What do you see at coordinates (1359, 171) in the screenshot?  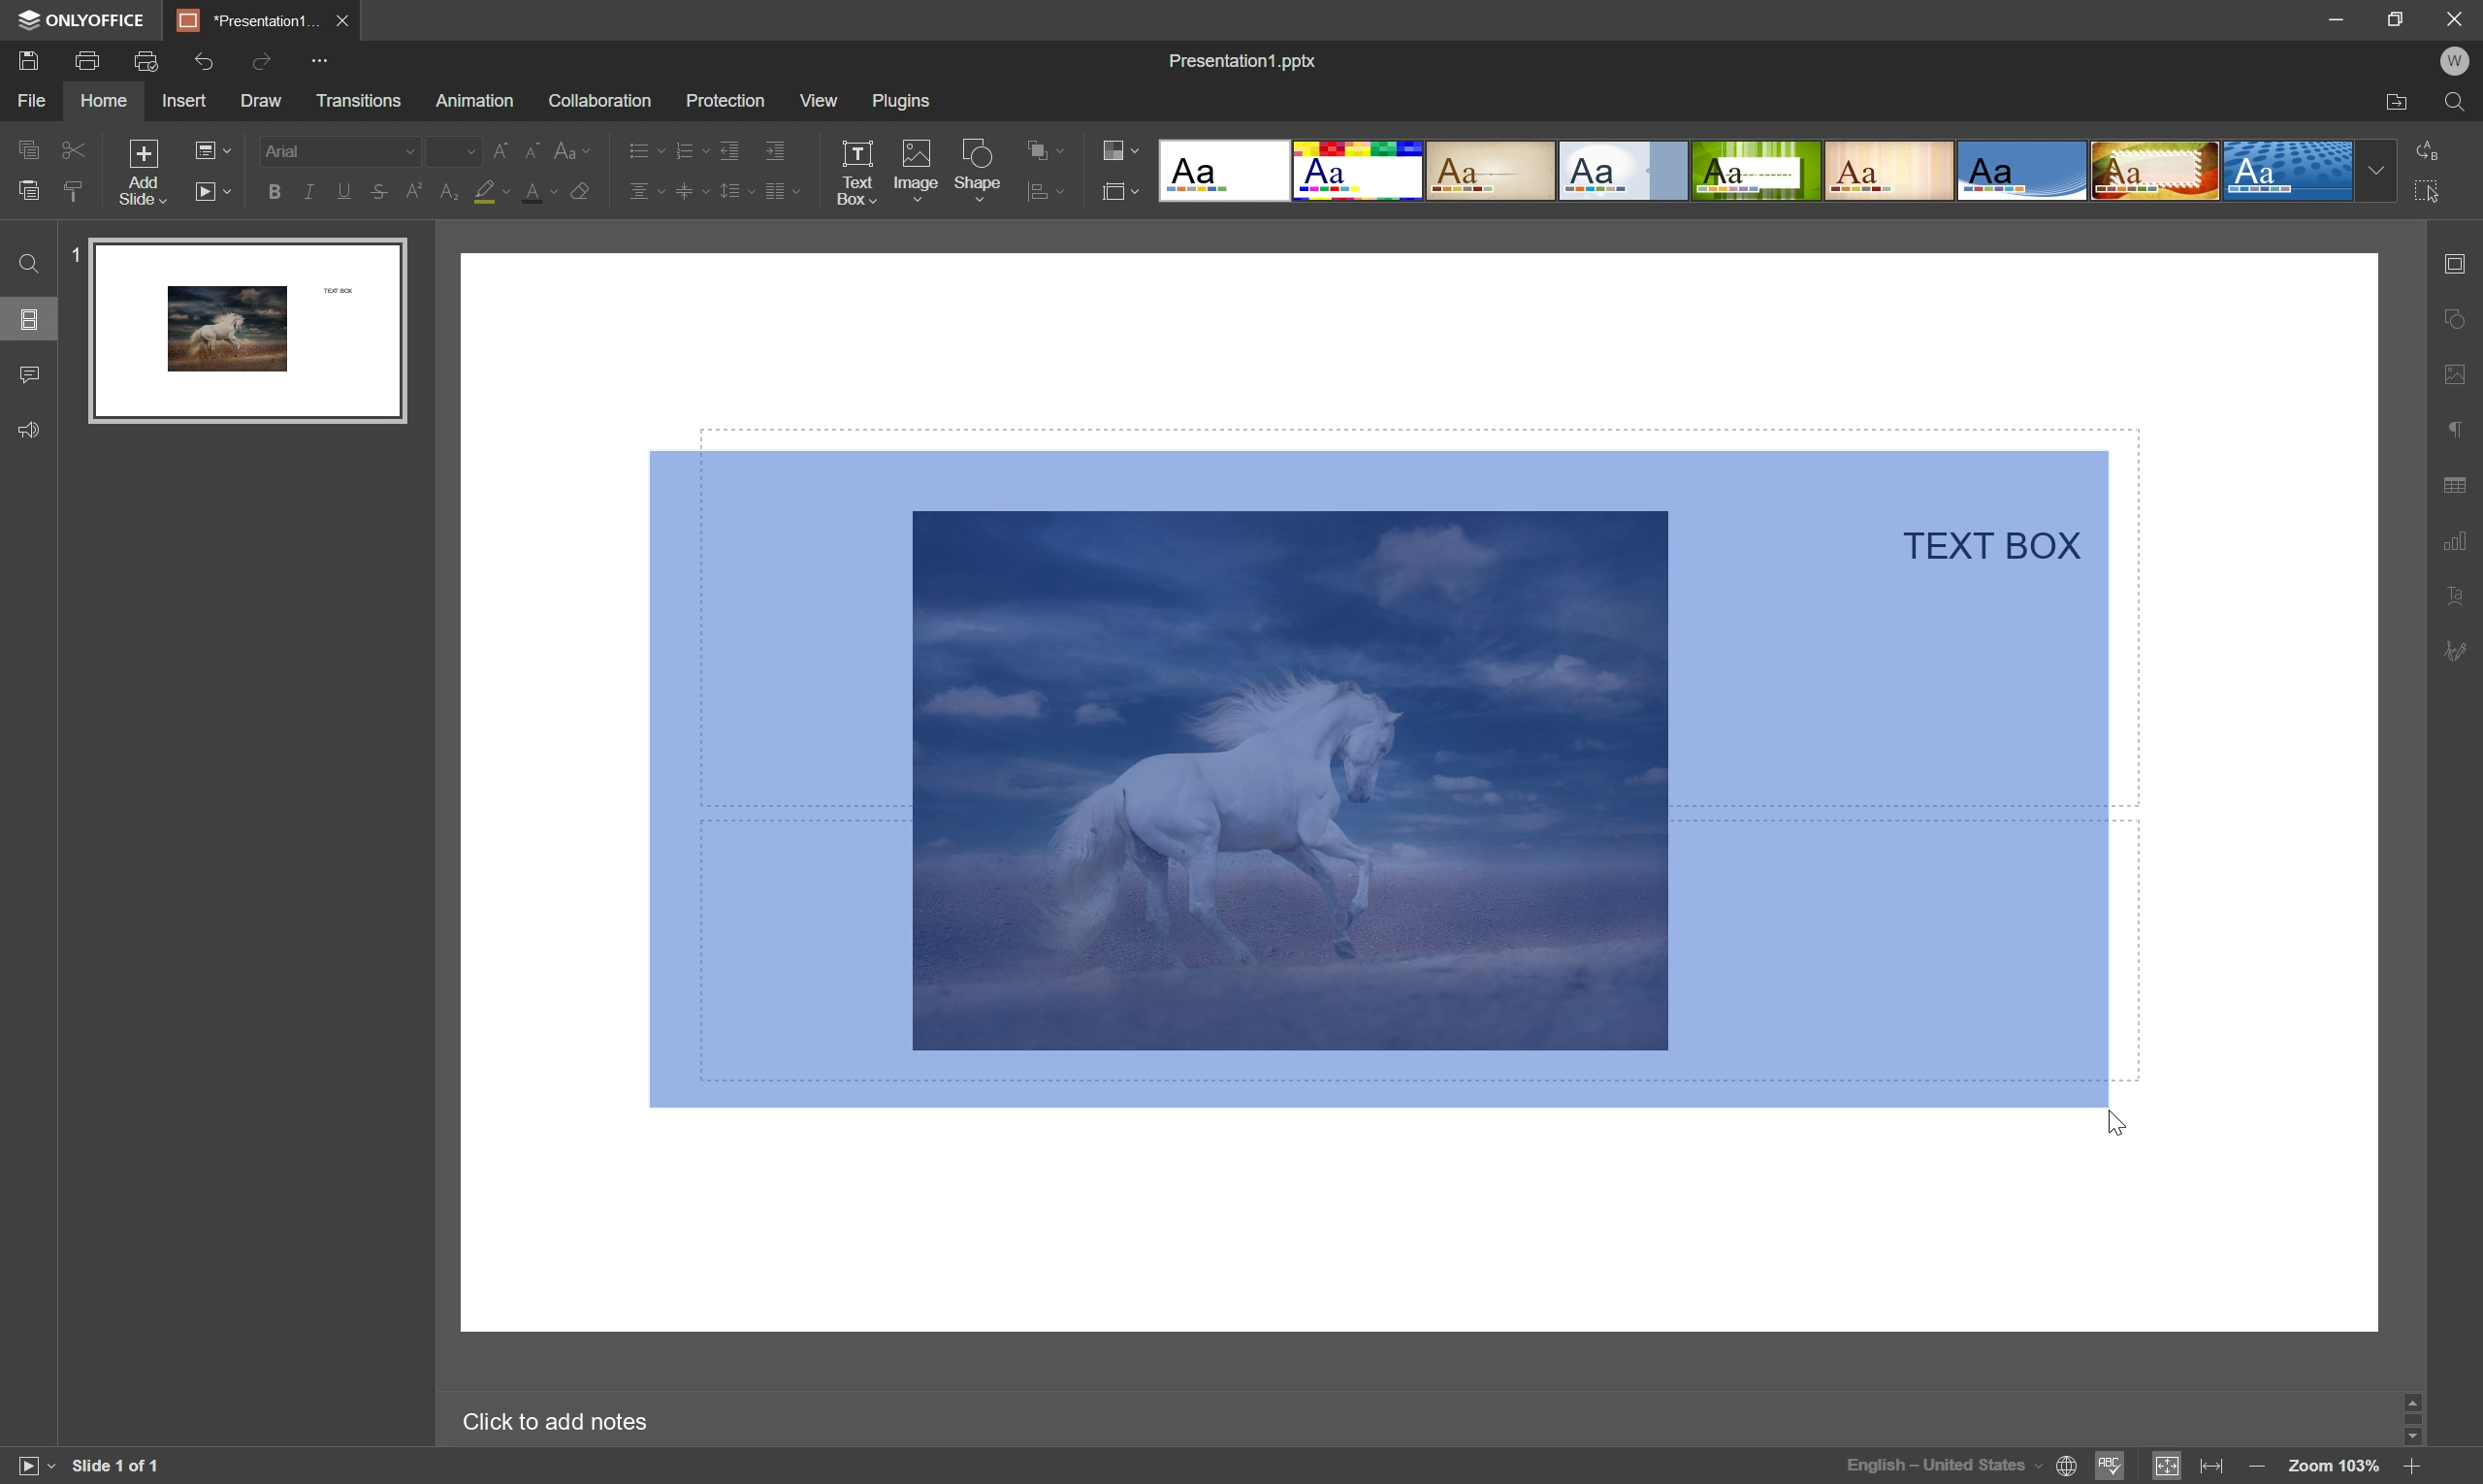 I see `Basic` at bounding box center [1359, 171].